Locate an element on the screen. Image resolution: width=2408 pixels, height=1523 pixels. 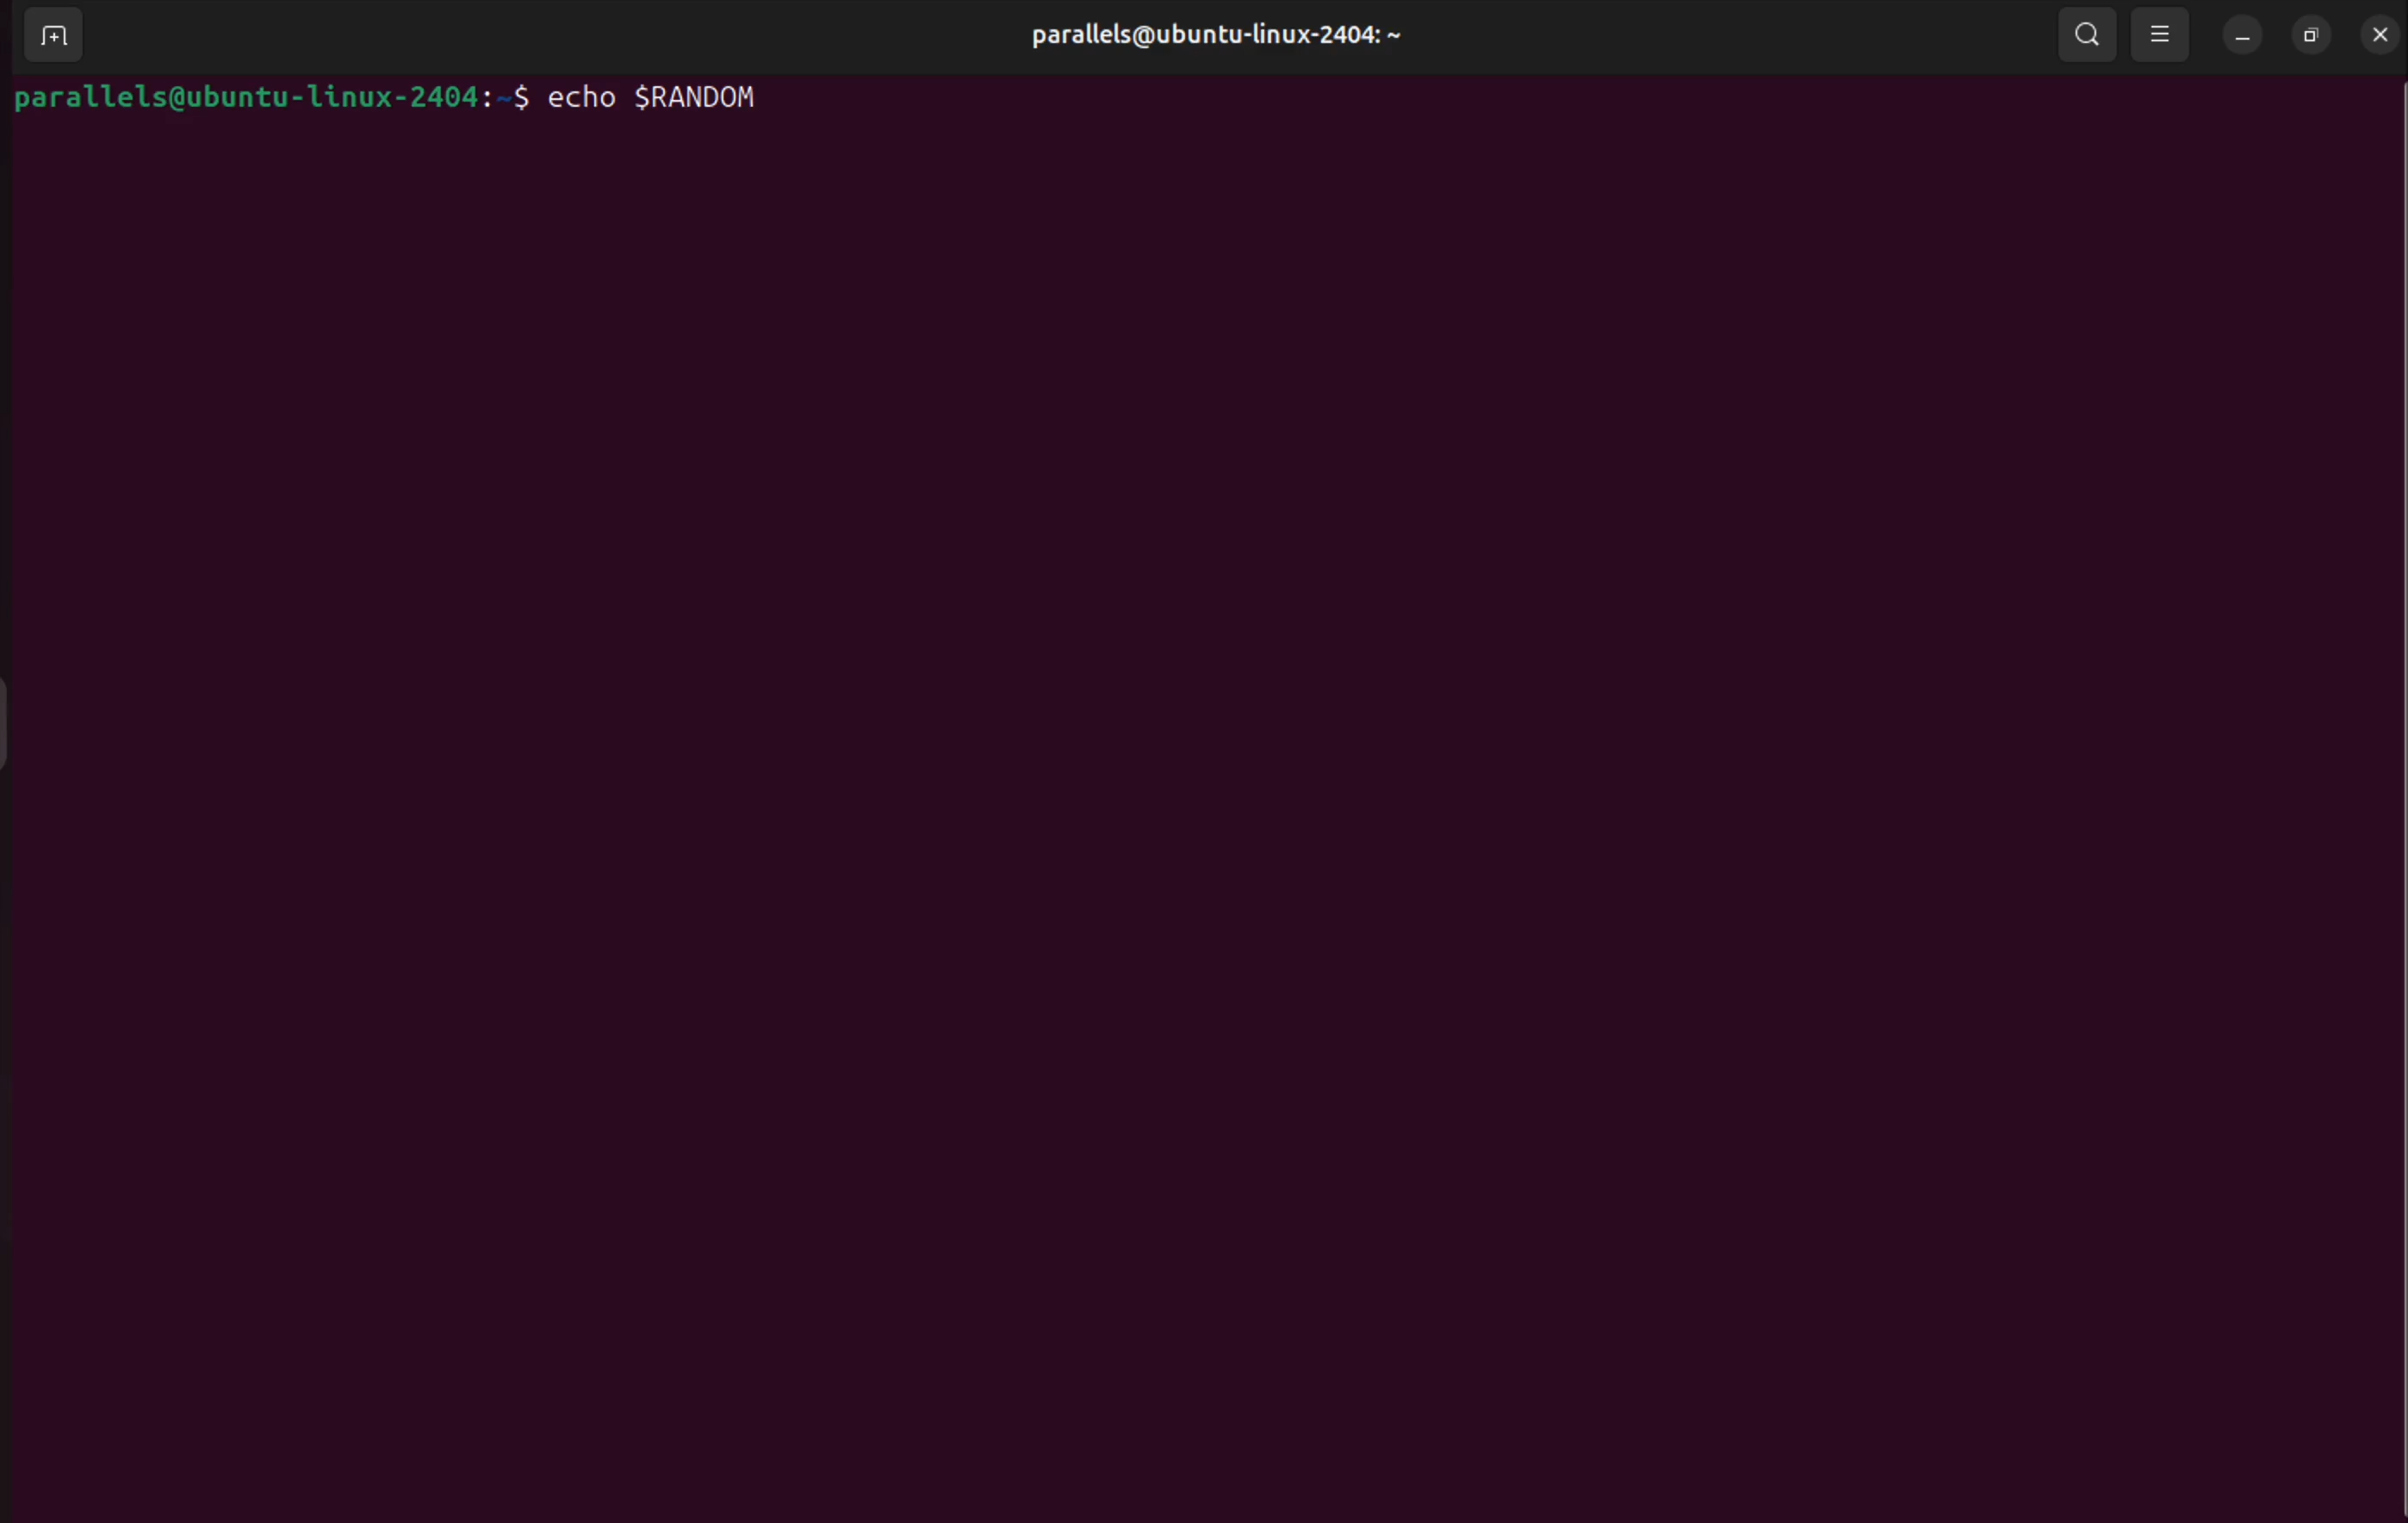
view options is located at coordinates (2163, 38).